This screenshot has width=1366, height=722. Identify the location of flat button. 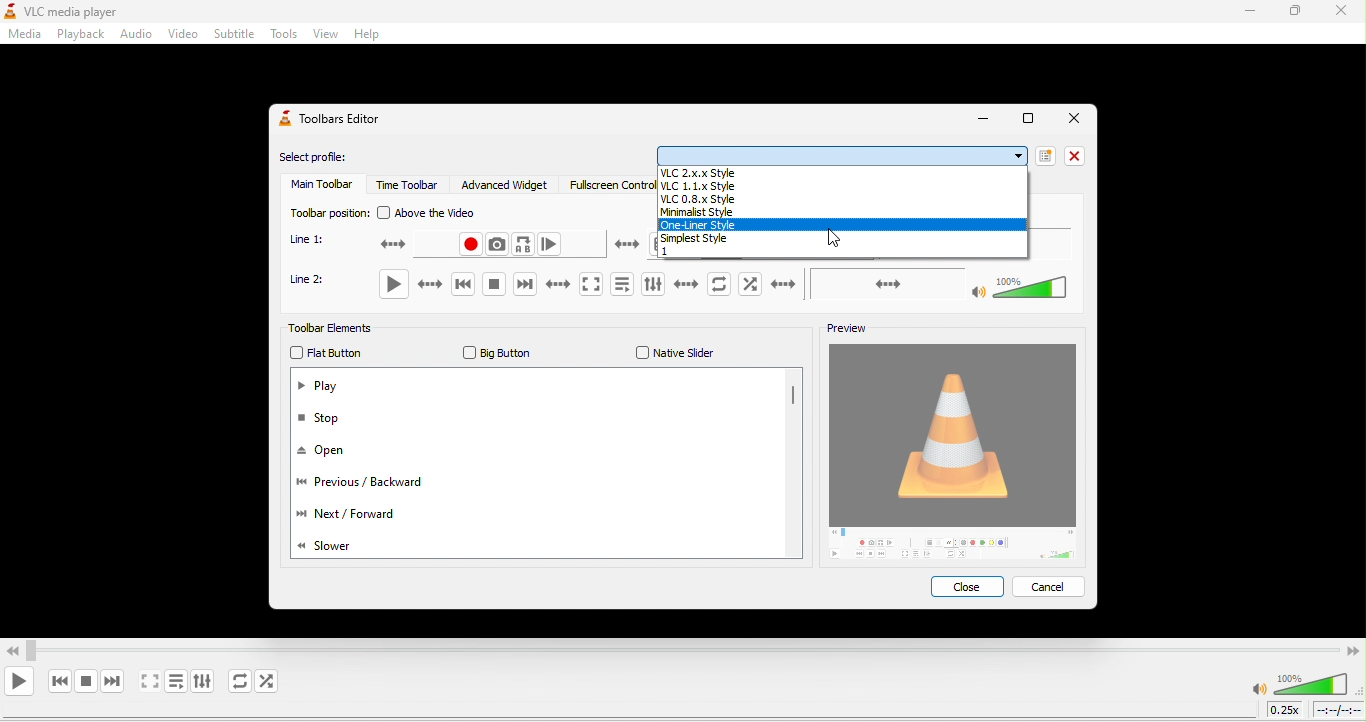
(337, 353).